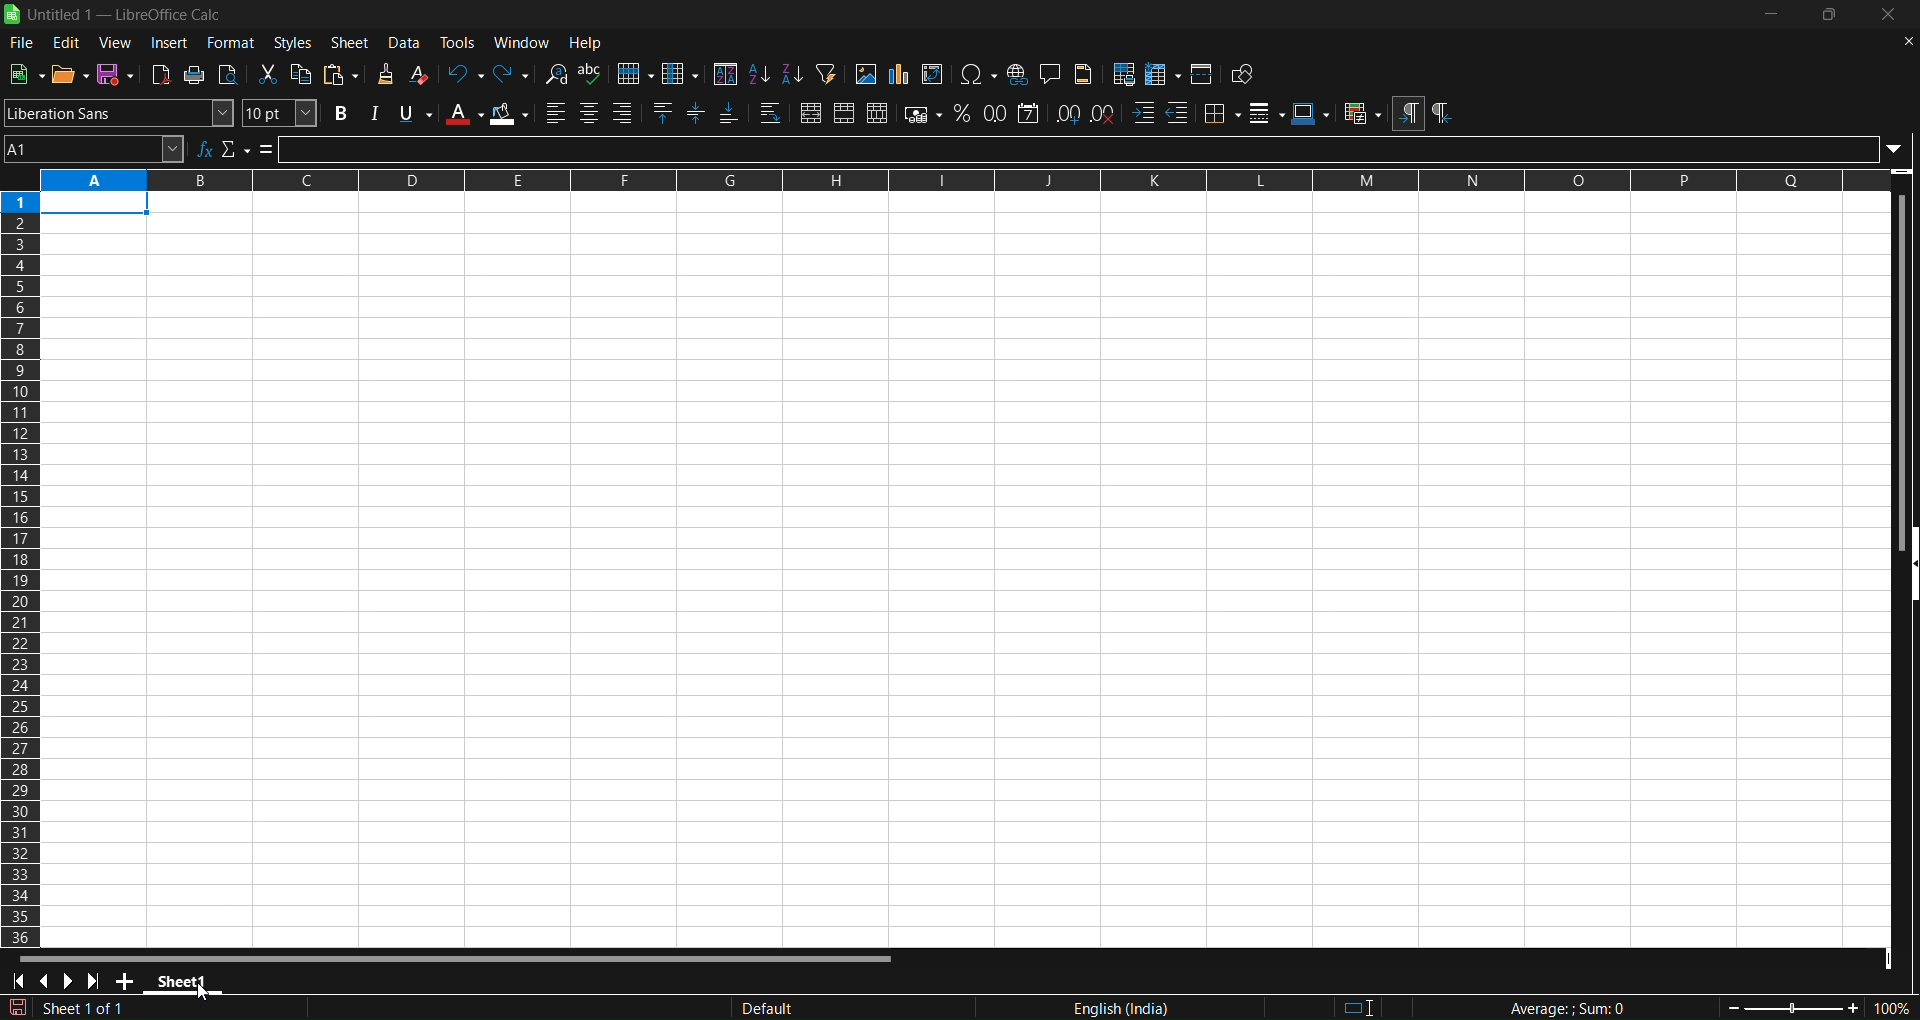  Describe the element at coordinates (118, 42) in the screenshot. I see `view` at that location.